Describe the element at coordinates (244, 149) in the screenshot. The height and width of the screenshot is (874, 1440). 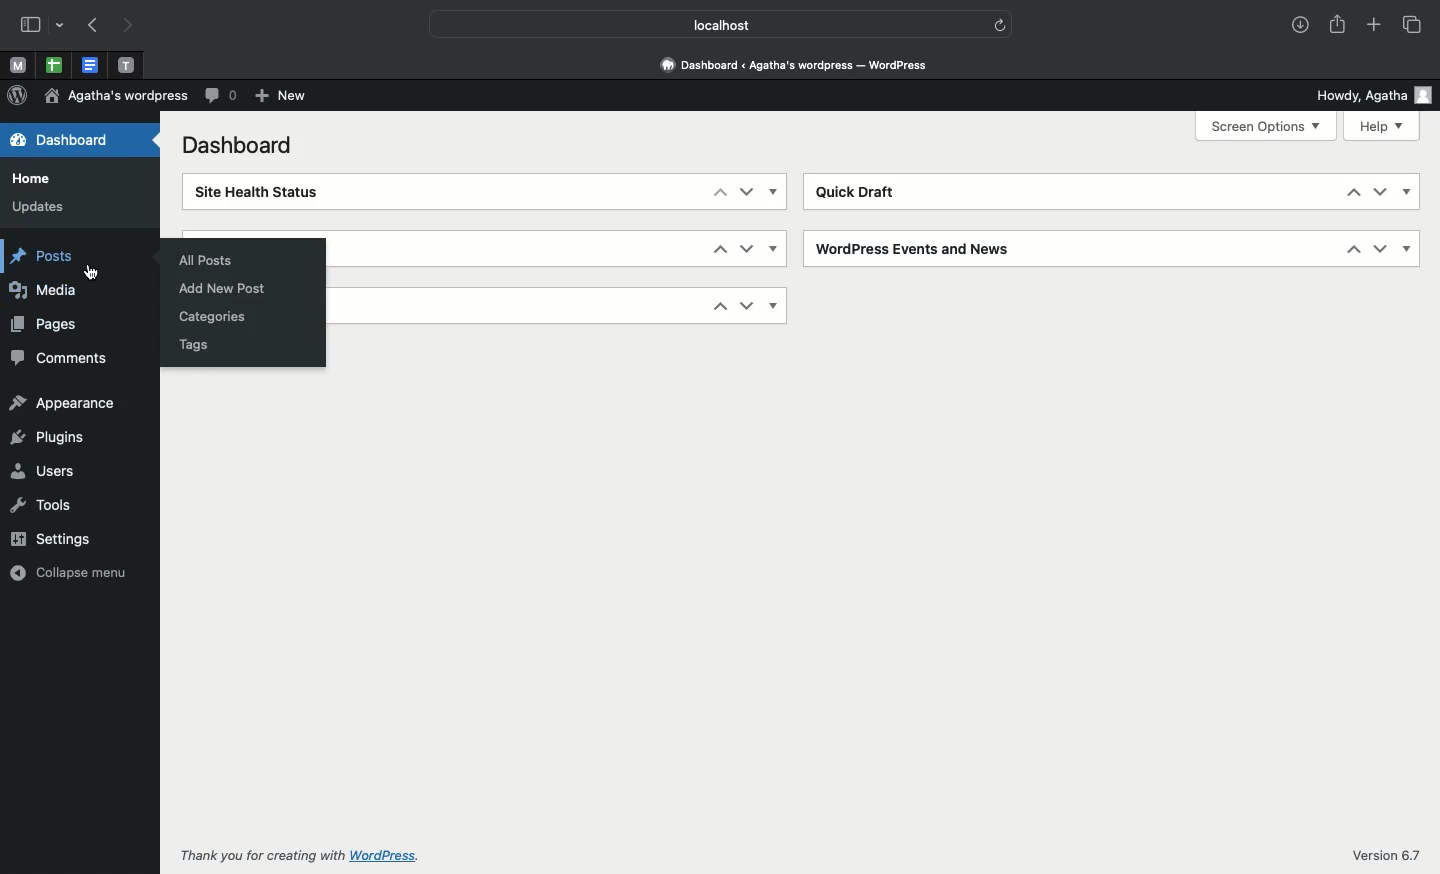
I see `Dashboard` at that location.